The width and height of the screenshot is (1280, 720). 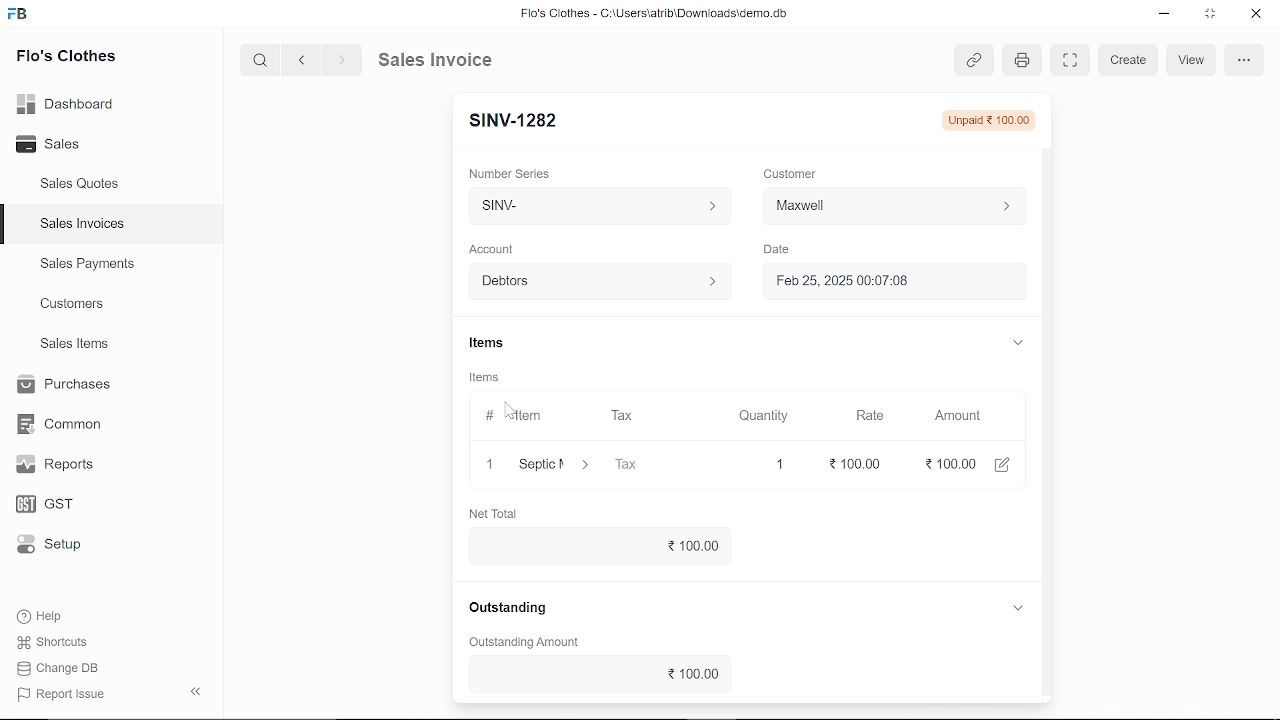 I want to click on Sales Quotes, so click(x=82, y=186).